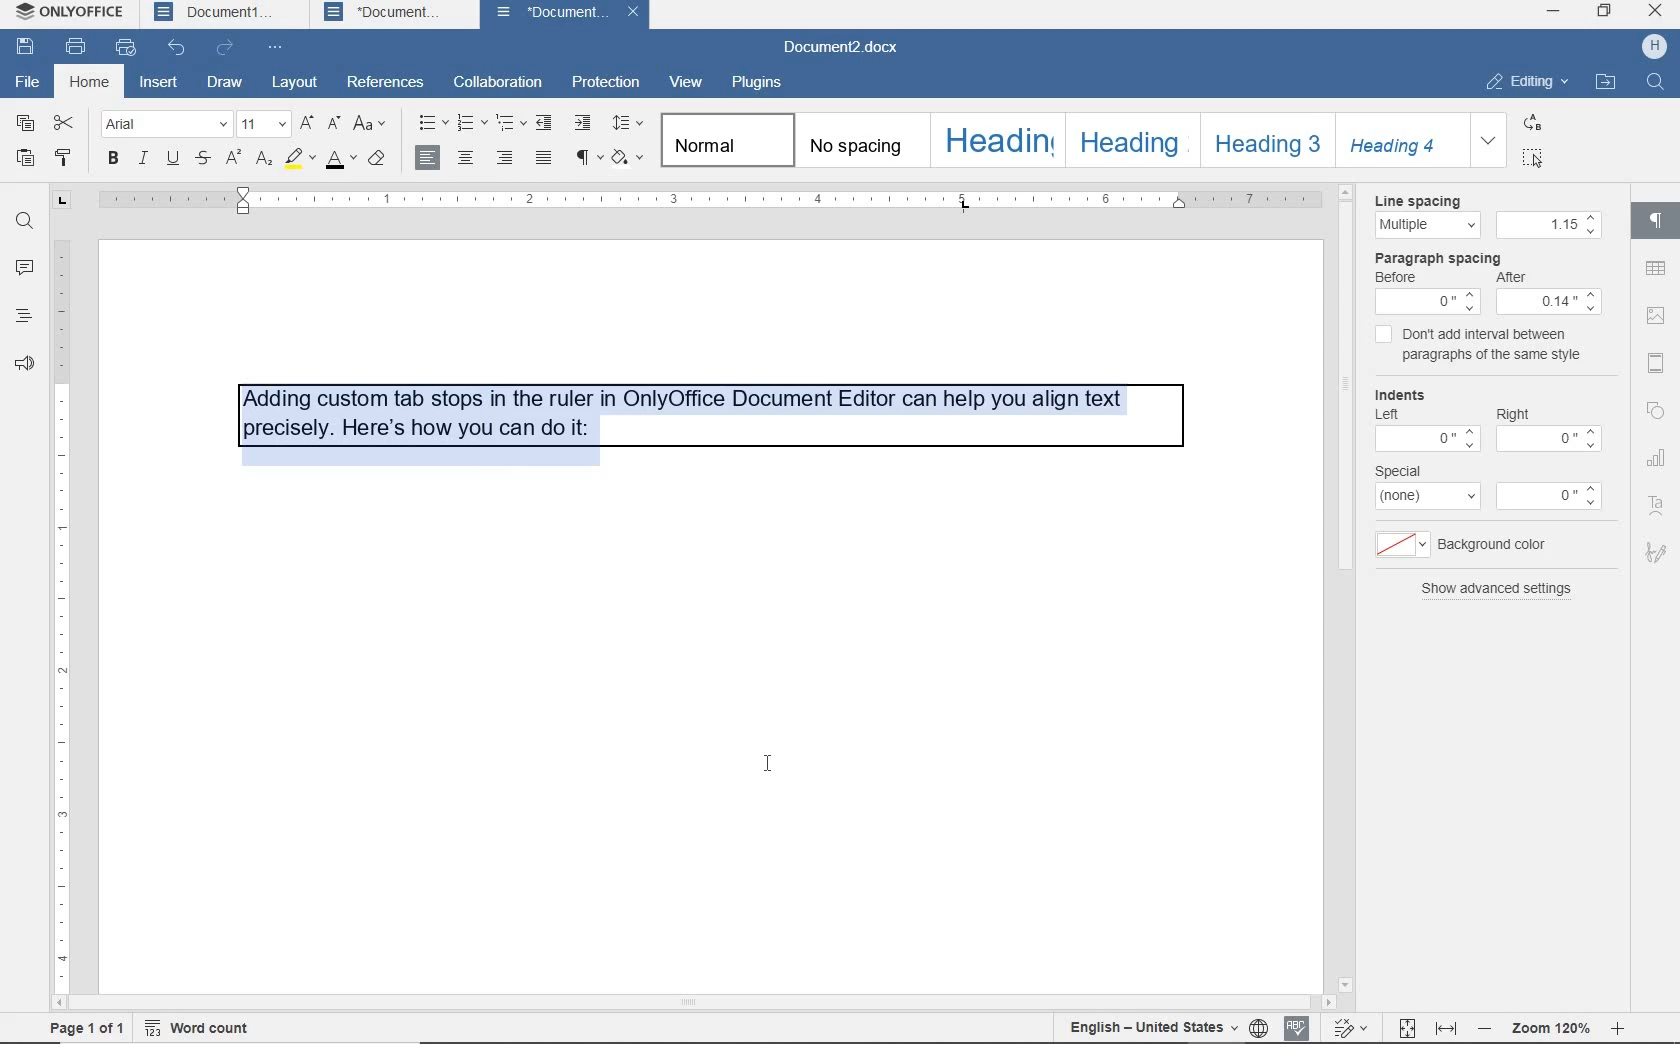 The height and width of the screenshot is (1044, 1680). I want to click on replace, so click(1534, 124).